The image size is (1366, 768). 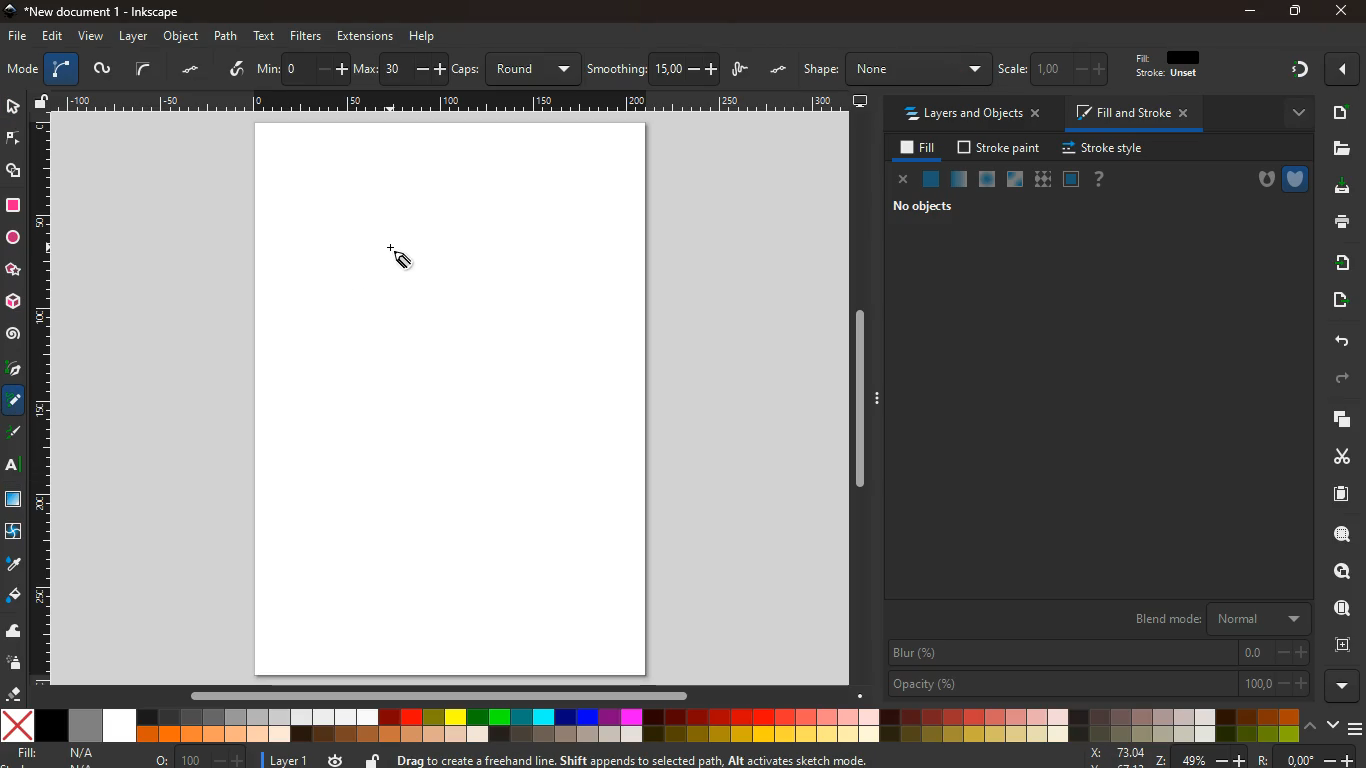 I want to click on circle, so click(x=12, y=238).